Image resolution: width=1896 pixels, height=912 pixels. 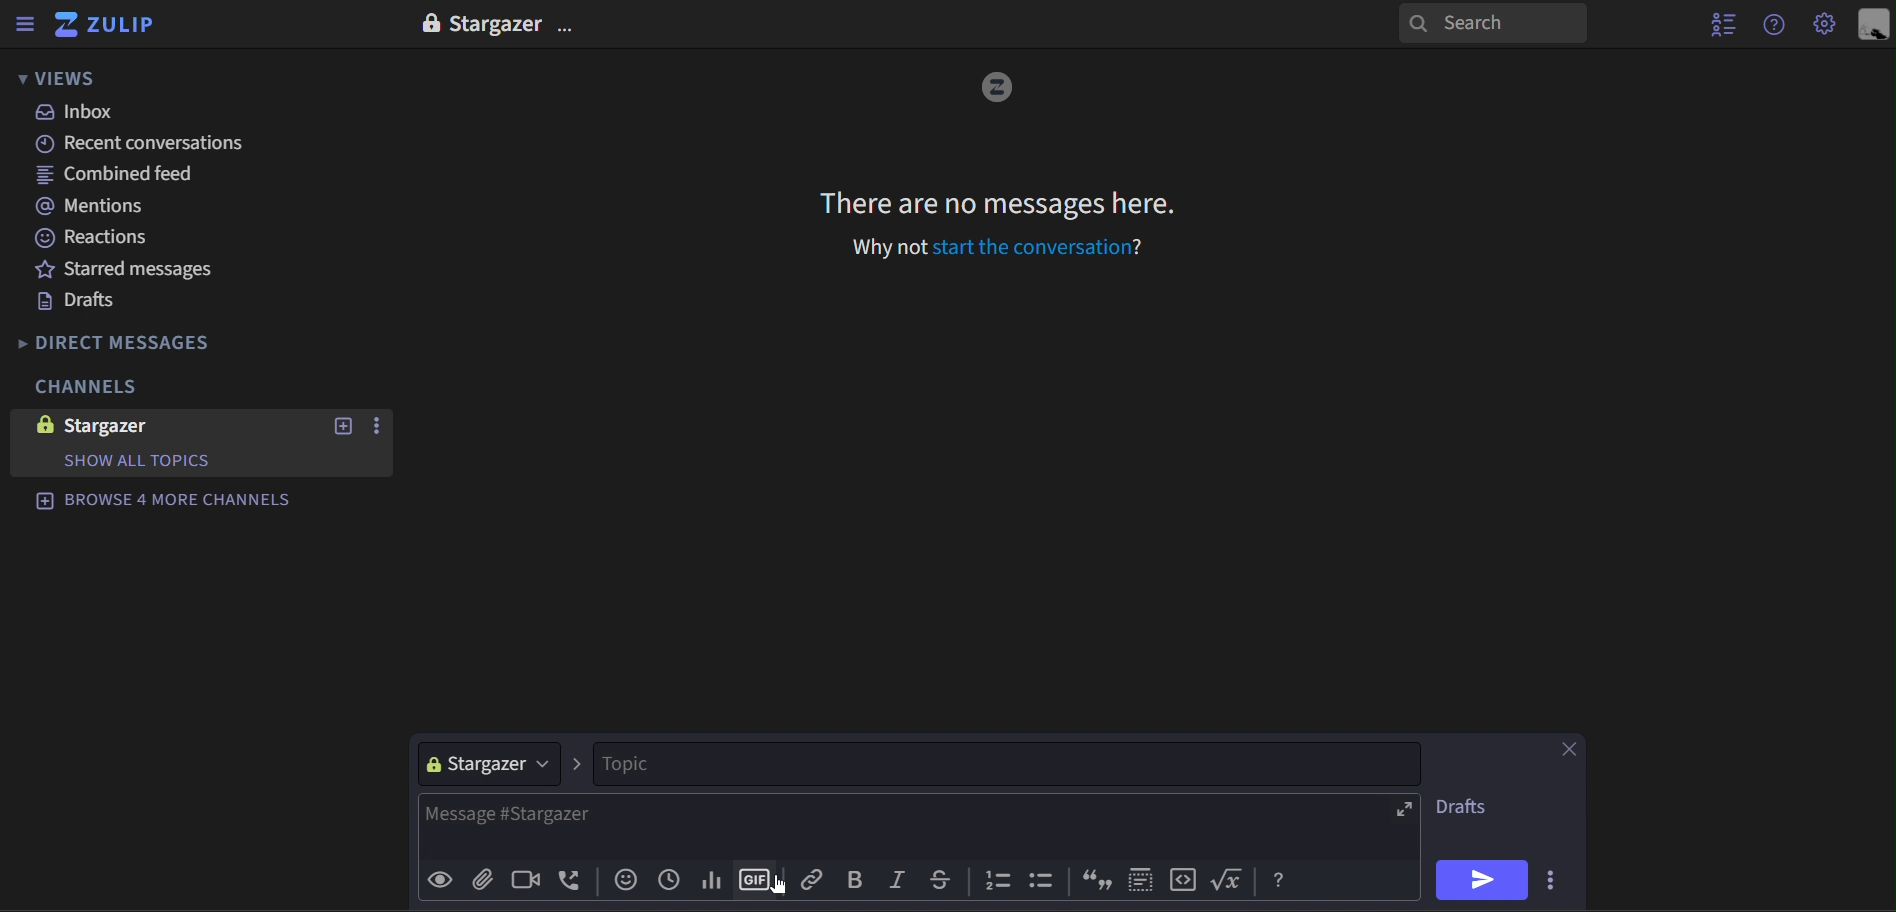 What do you see at coordinates (630, 881) in the screenshot?
I see `add emoji` at bounding box center [630, 881].